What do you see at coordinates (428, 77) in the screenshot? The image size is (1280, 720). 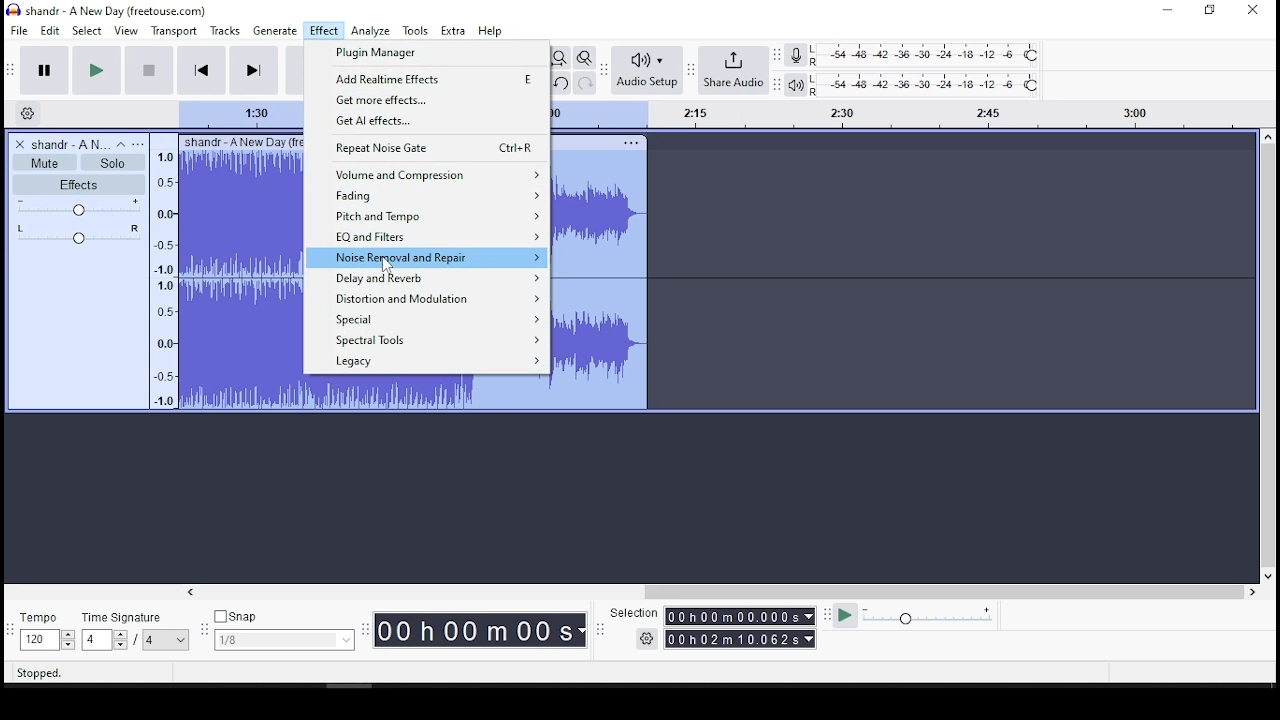 I see `add realtime effects` at bounding box center [428, 77].